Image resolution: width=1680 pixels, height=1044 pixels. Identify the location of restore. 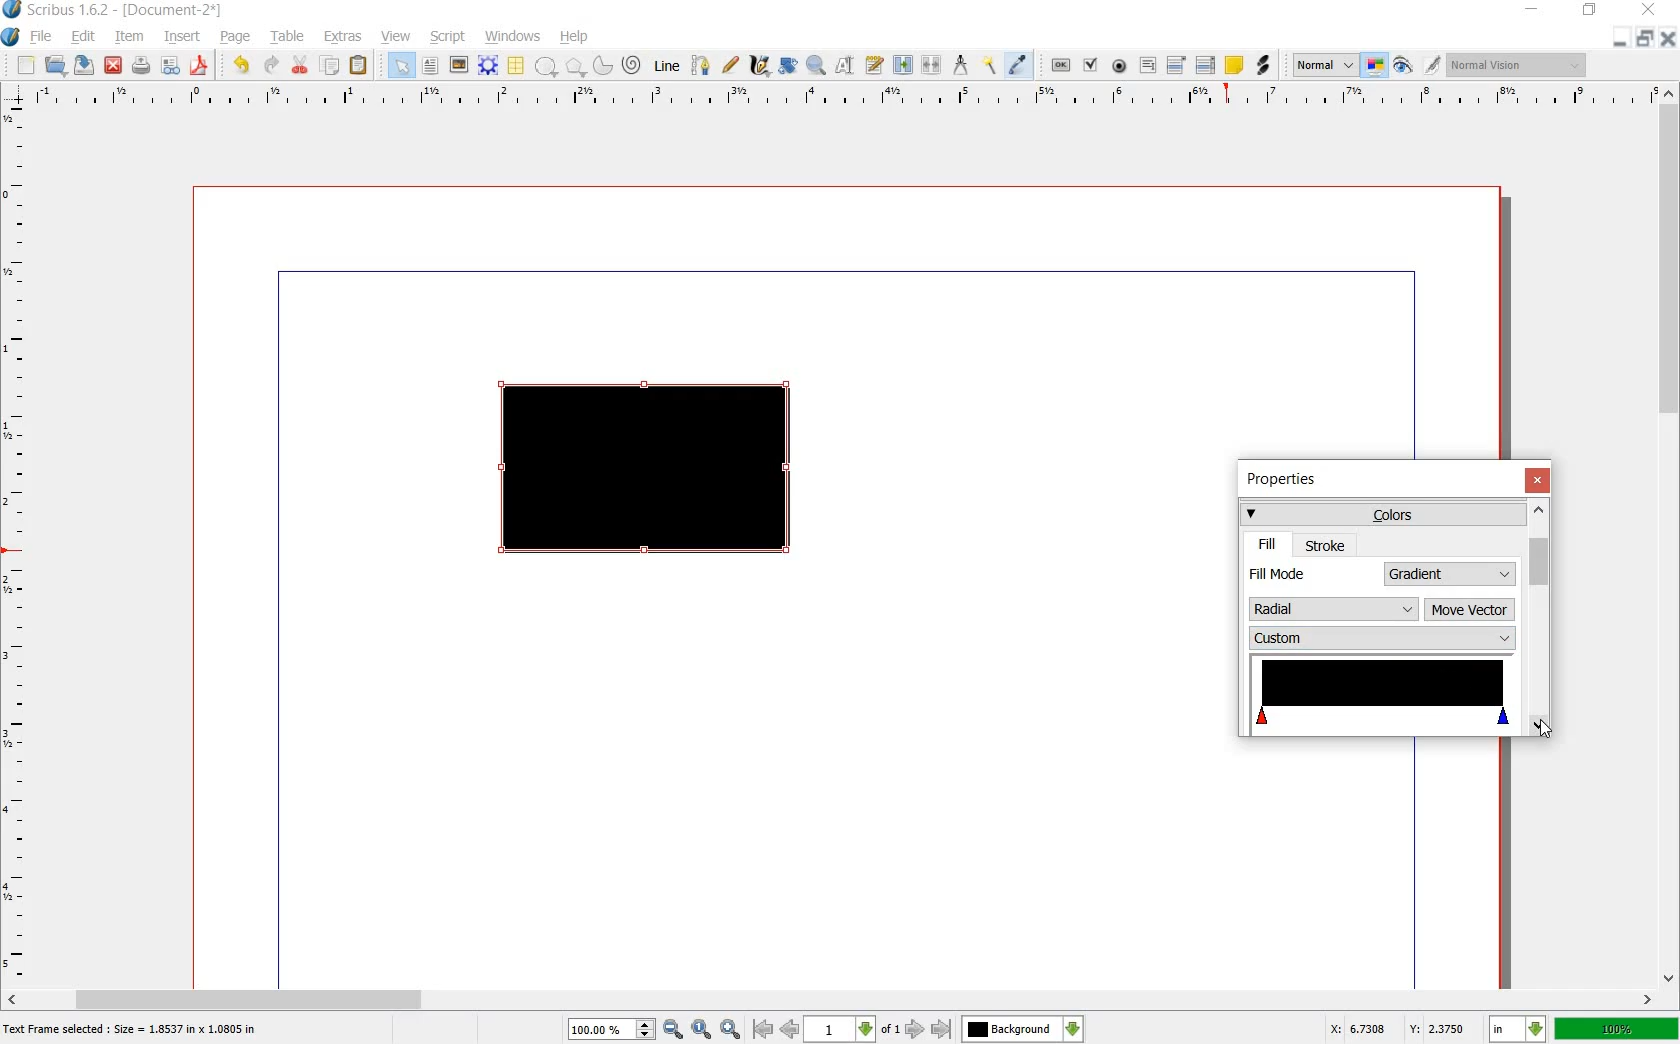
(1644, 40).